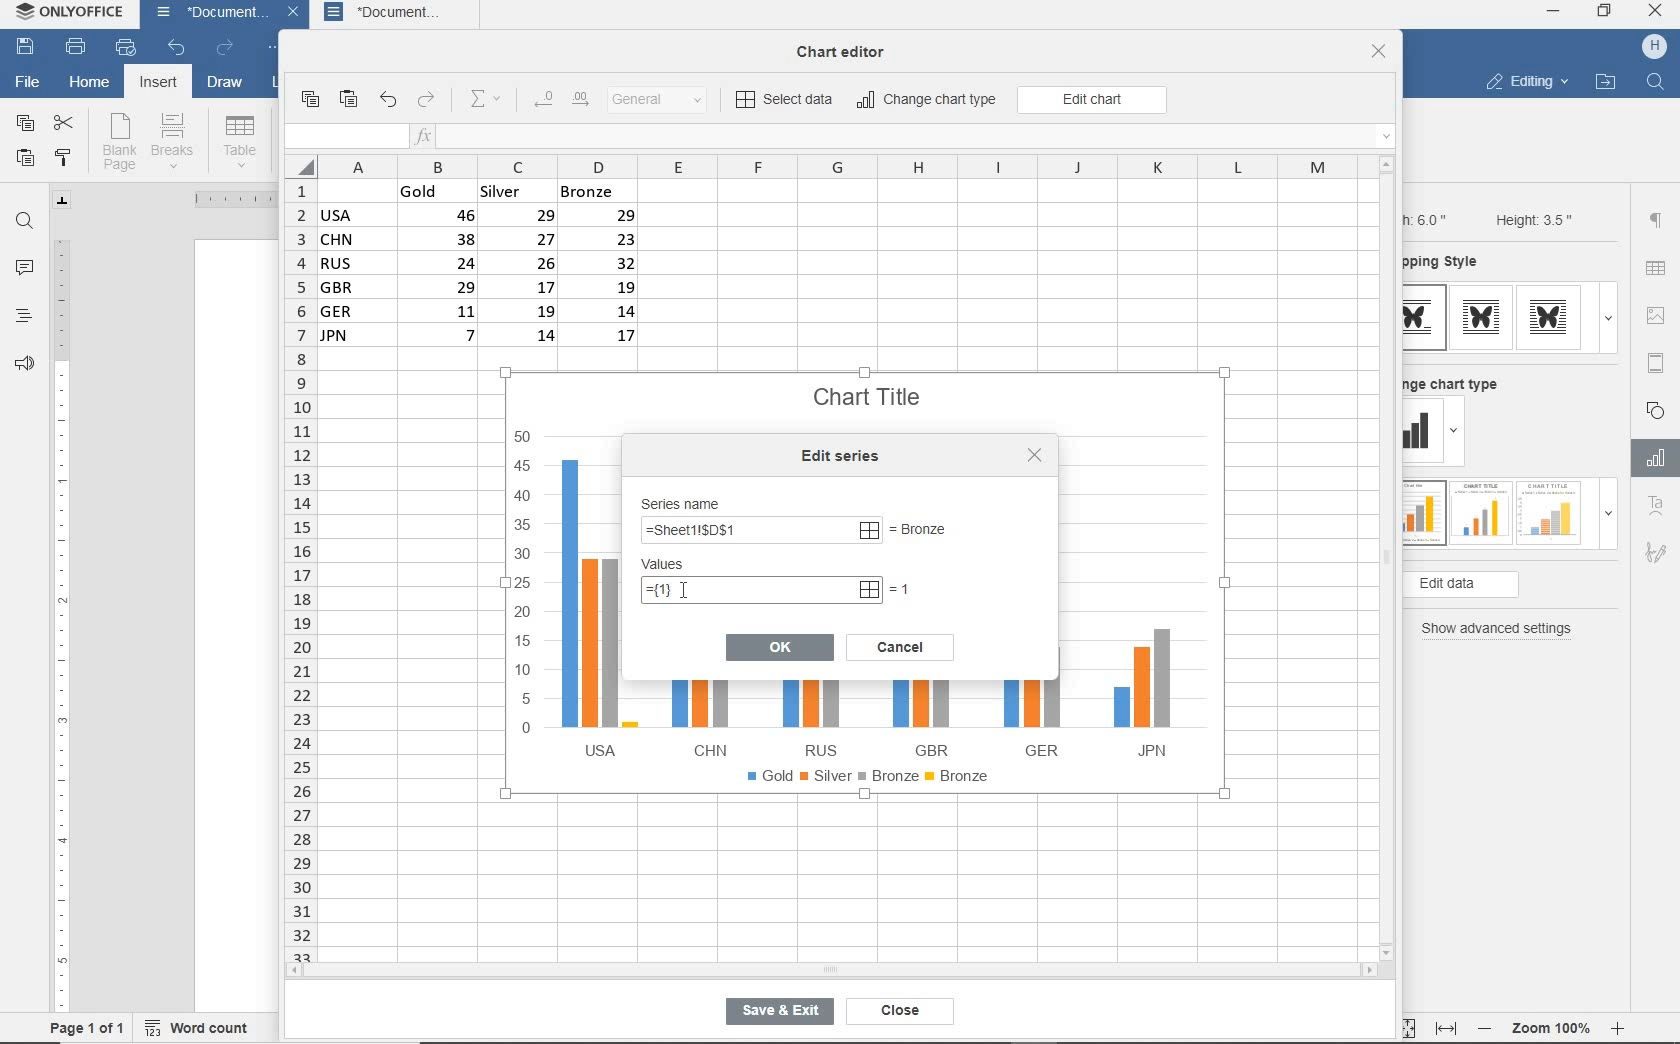 Image resolution: width=1680 pixels, height=1044 pixels. What do you see at coordinates (224, 49) in the screenshot?
I see `redo` at bounding box center [224, 49].